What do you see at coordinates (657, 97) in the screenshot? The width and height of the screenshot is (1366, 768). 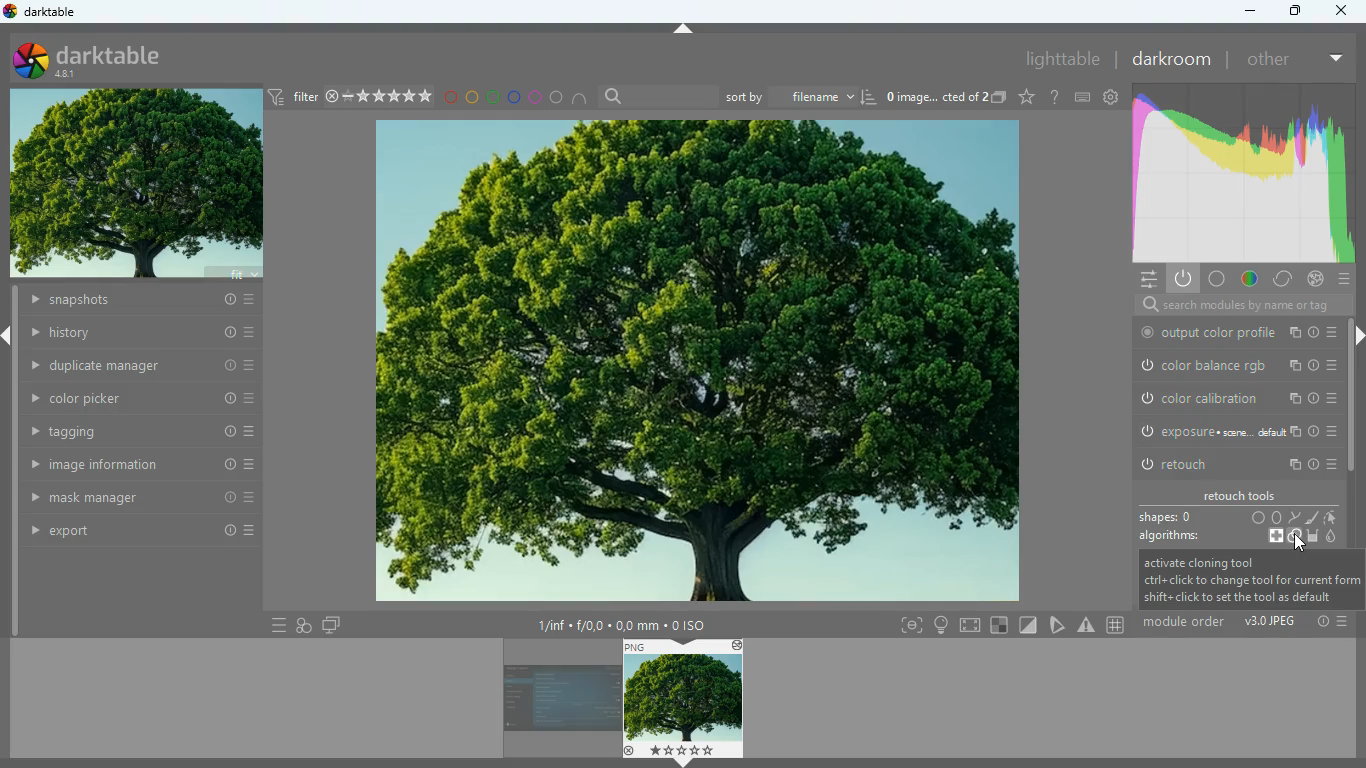 I see `search` at bounding box center [657, 97].